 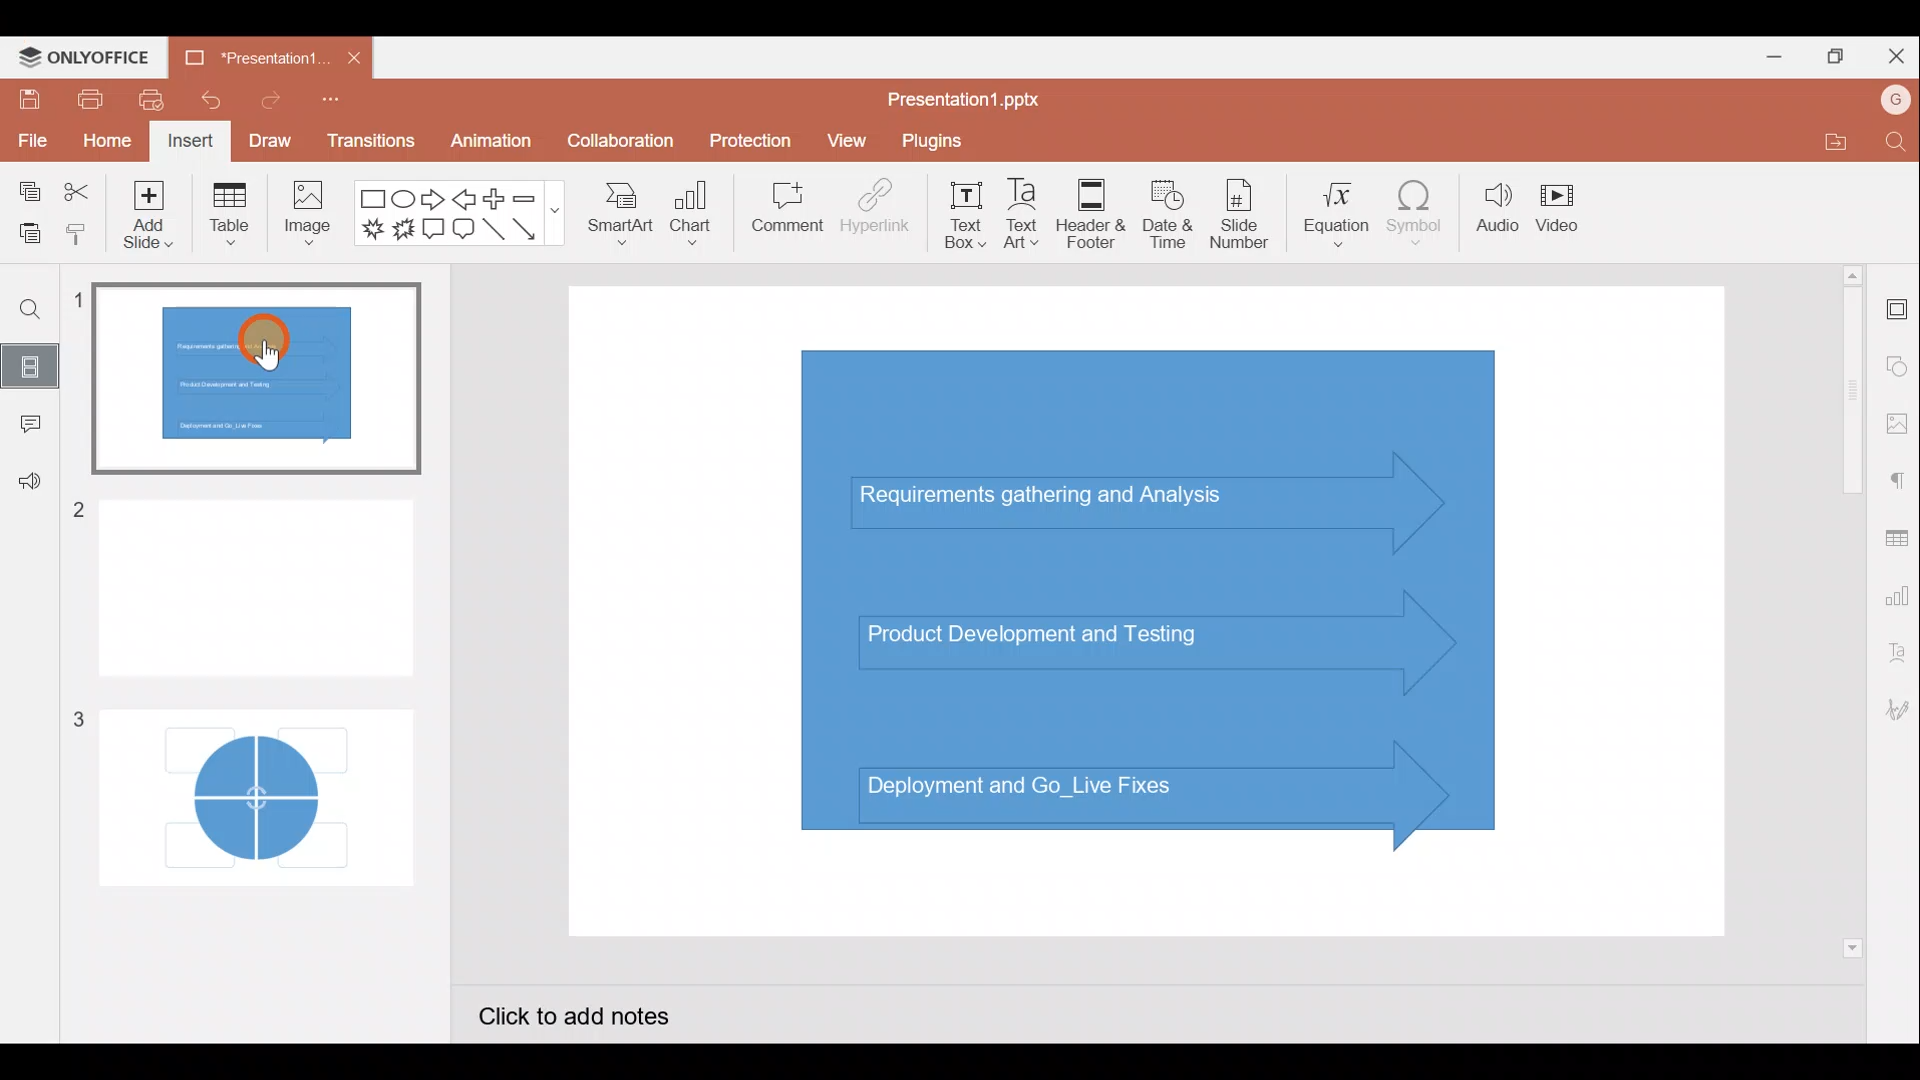 What do you see at coordinates (329, 104) in the screenshot?
I see `Customize quick access toolbar` at bounding box center [329, 104].